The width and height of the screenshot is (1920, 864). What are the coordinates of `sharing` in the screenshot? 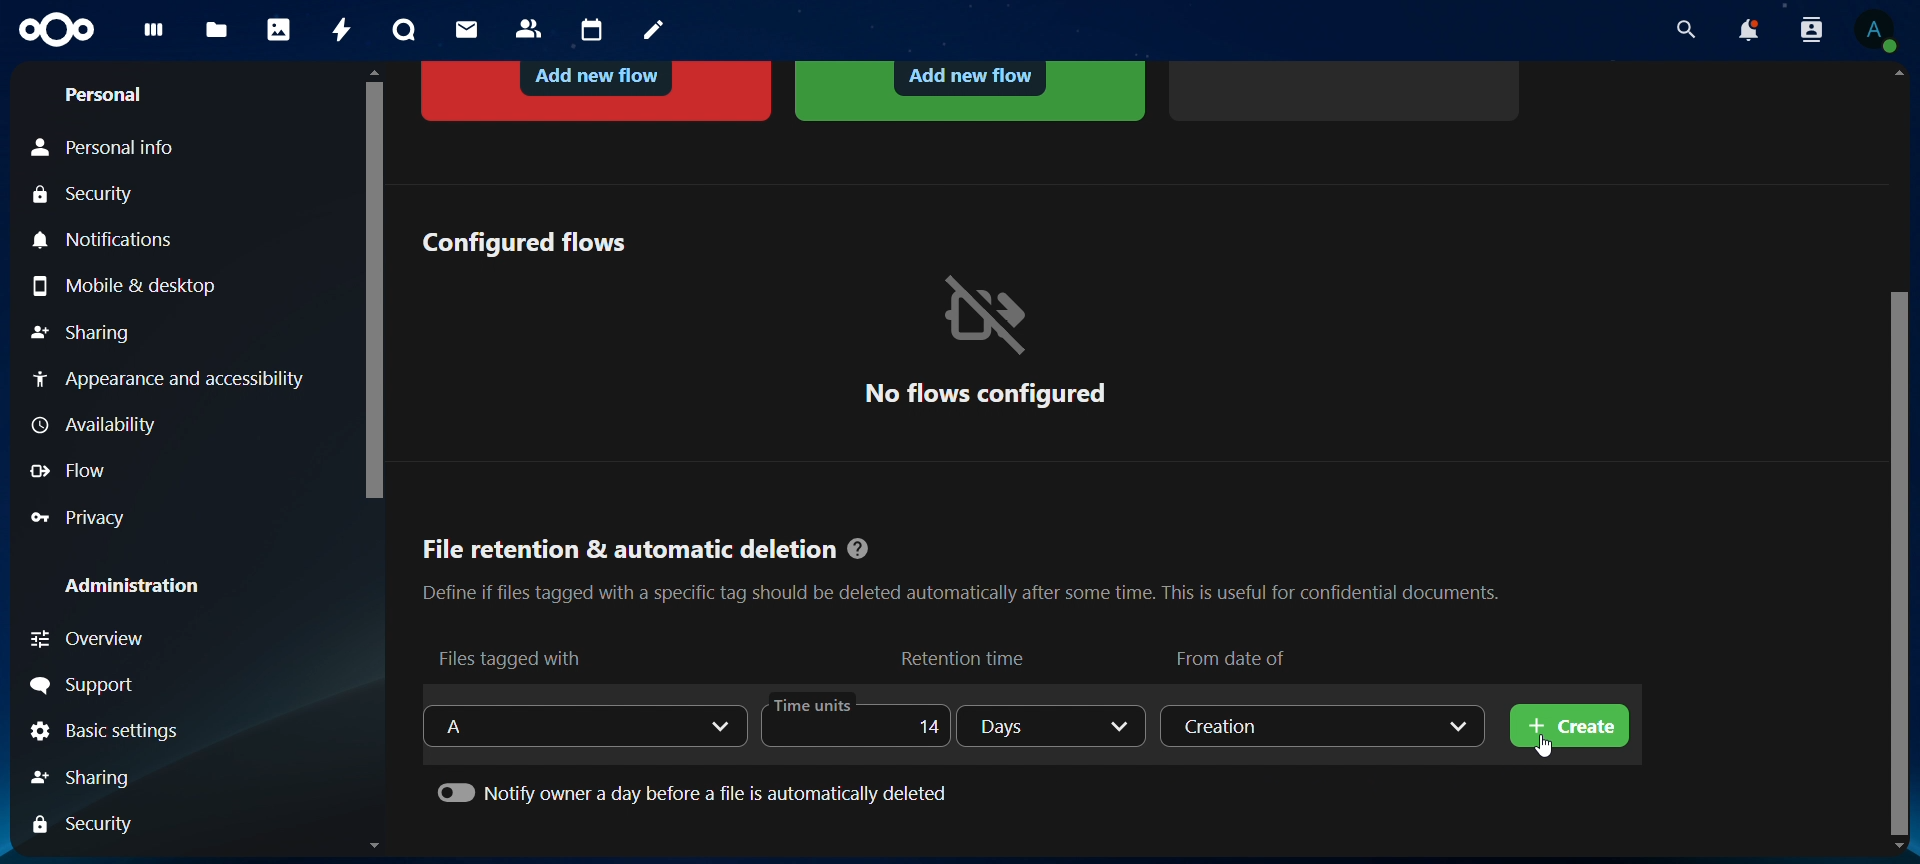 It's located at (81, 335).